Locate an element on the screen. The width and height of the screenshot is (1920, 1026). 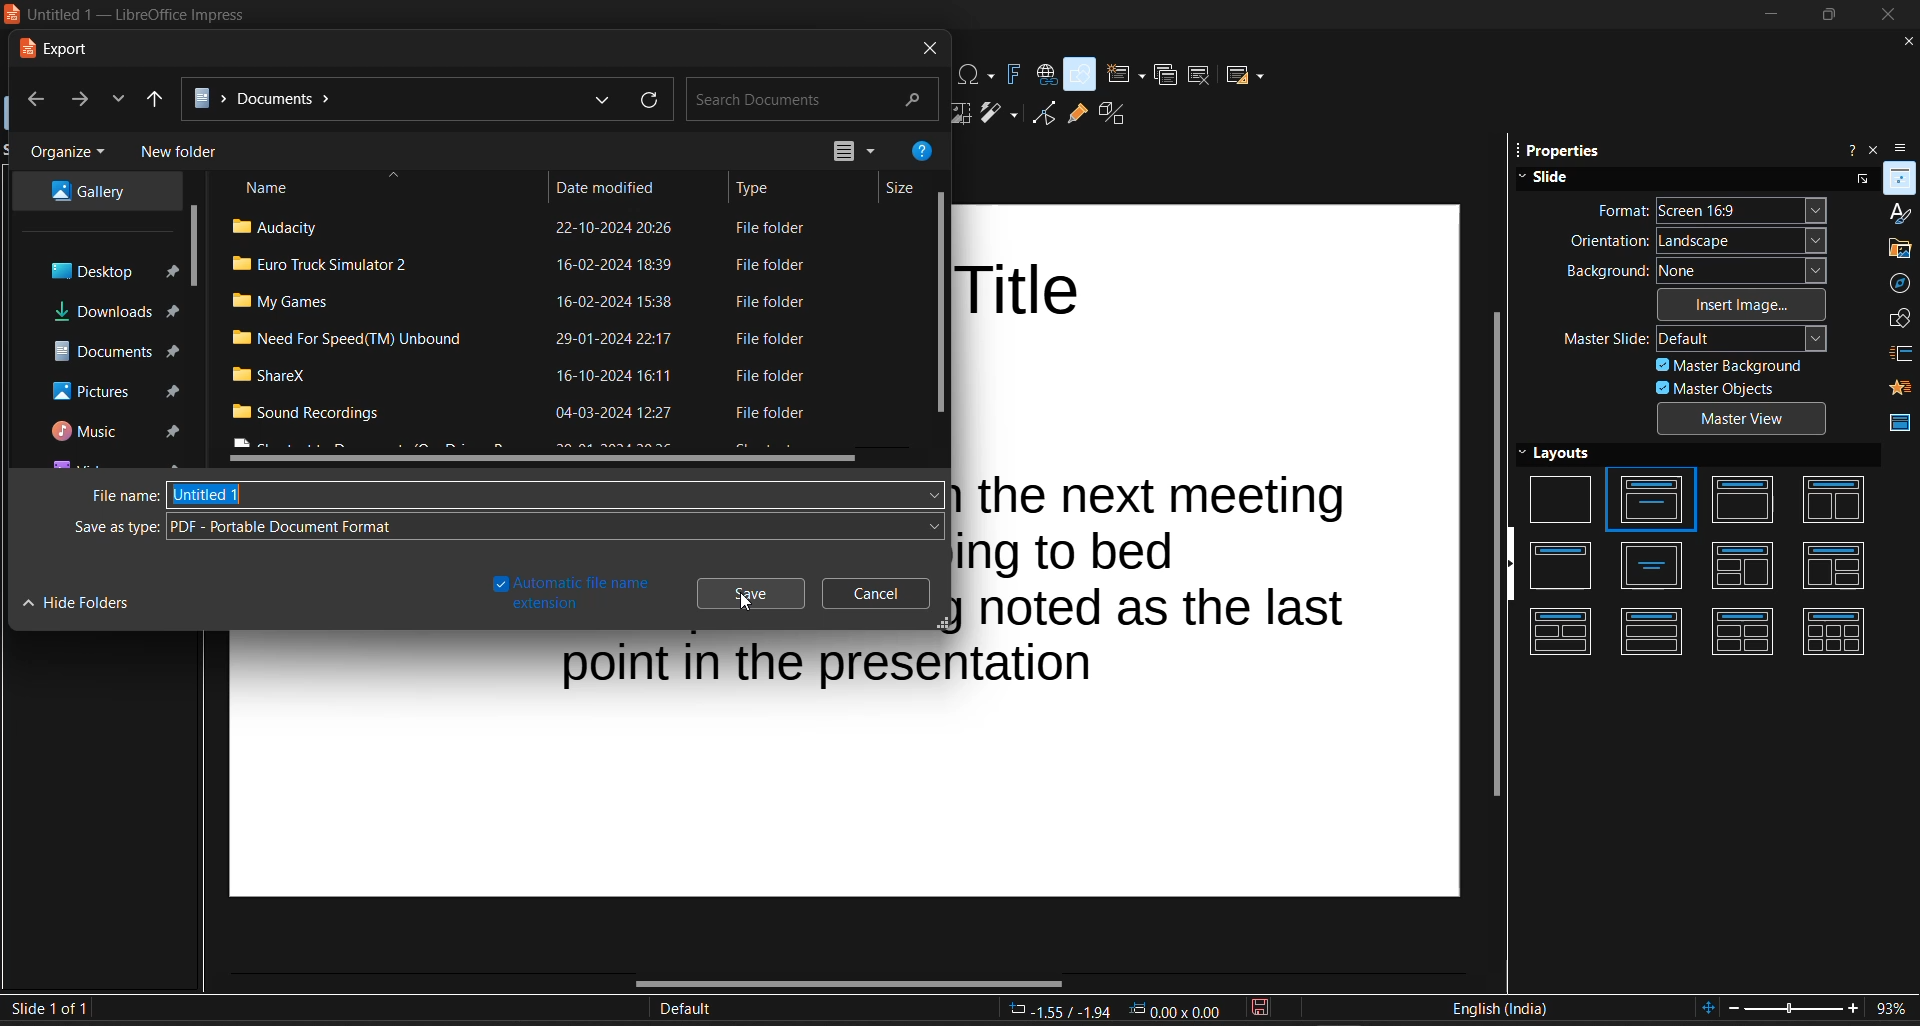
side 1 of 1 is located at coordinates (53, 1008).